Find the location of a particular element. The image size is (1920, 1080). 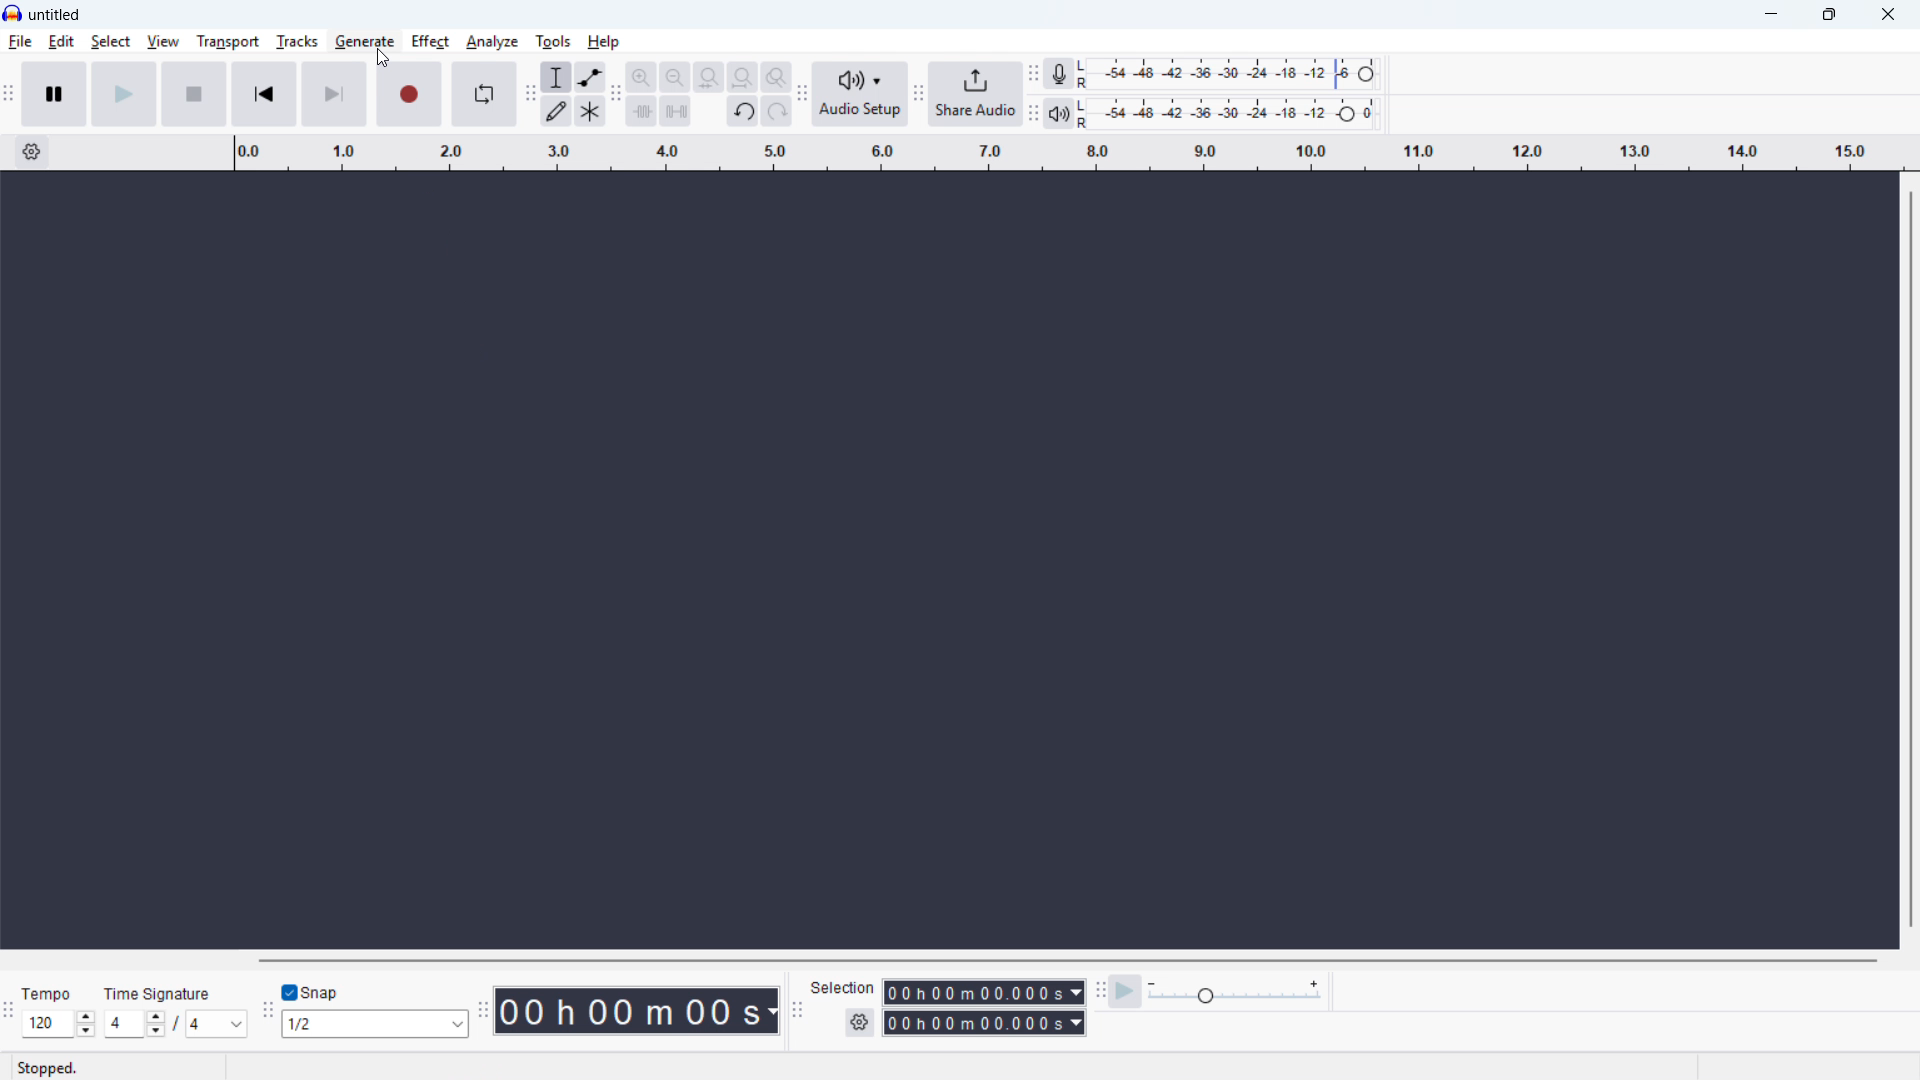

Vertical scroll bar  is located at coordinates (1911, 560).